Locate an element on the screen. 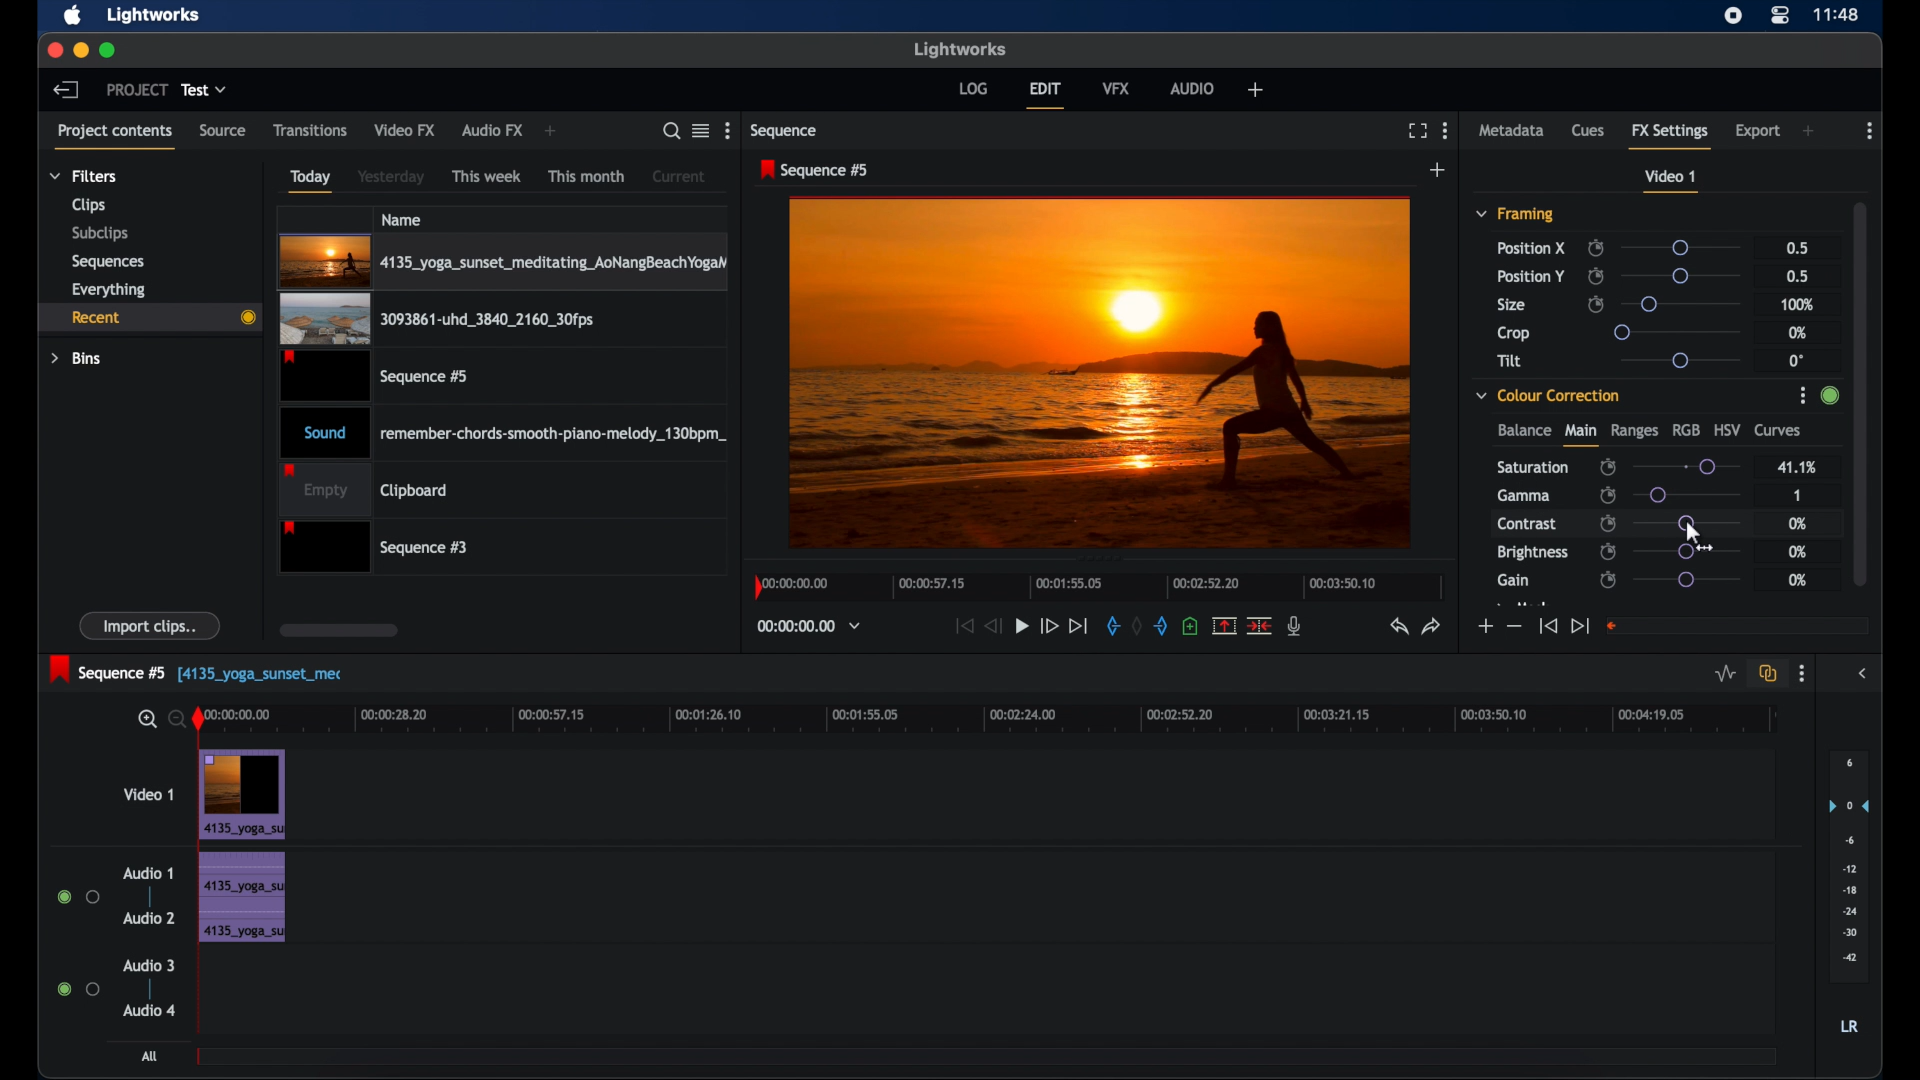 Image resolution: width=1920 pixels, height=1080 pixels. mic is located at coordinates (1296, 626).